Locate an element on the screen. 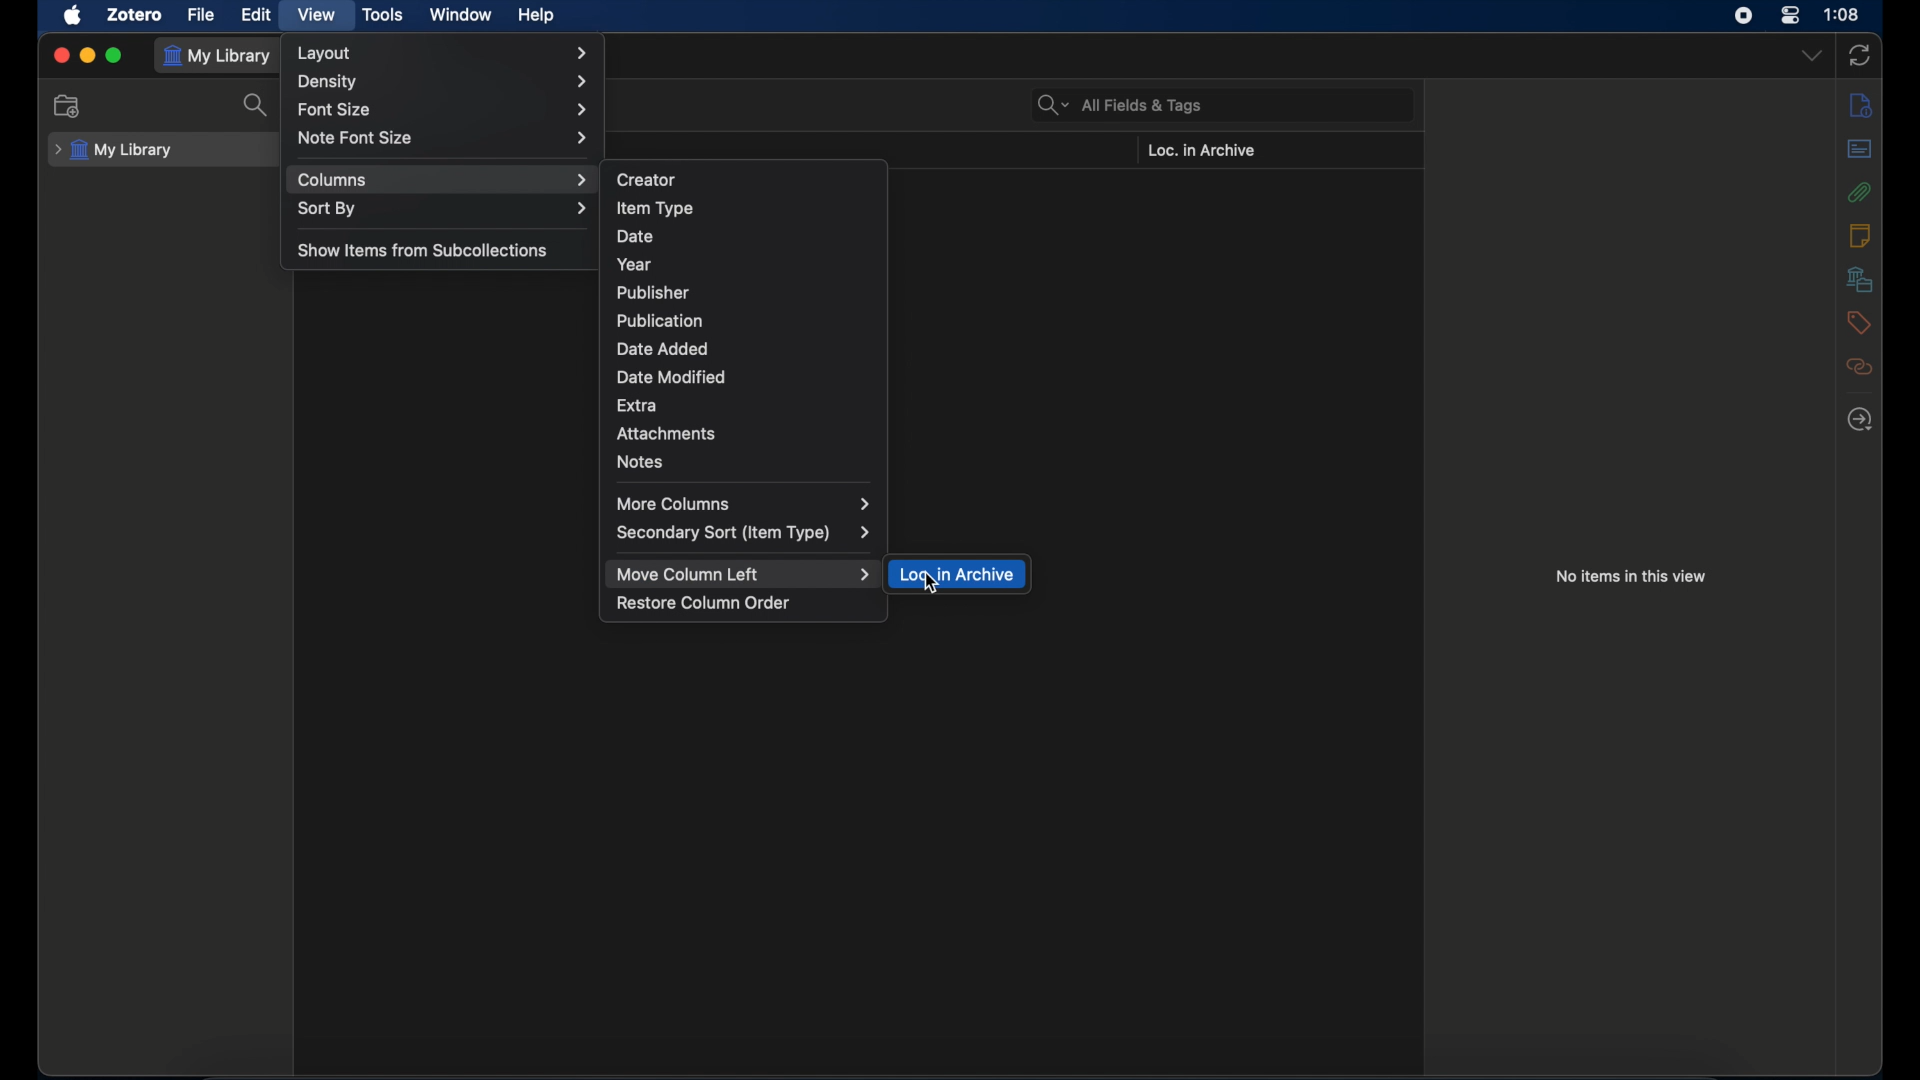  note font size is located at coordinates (443, 137).